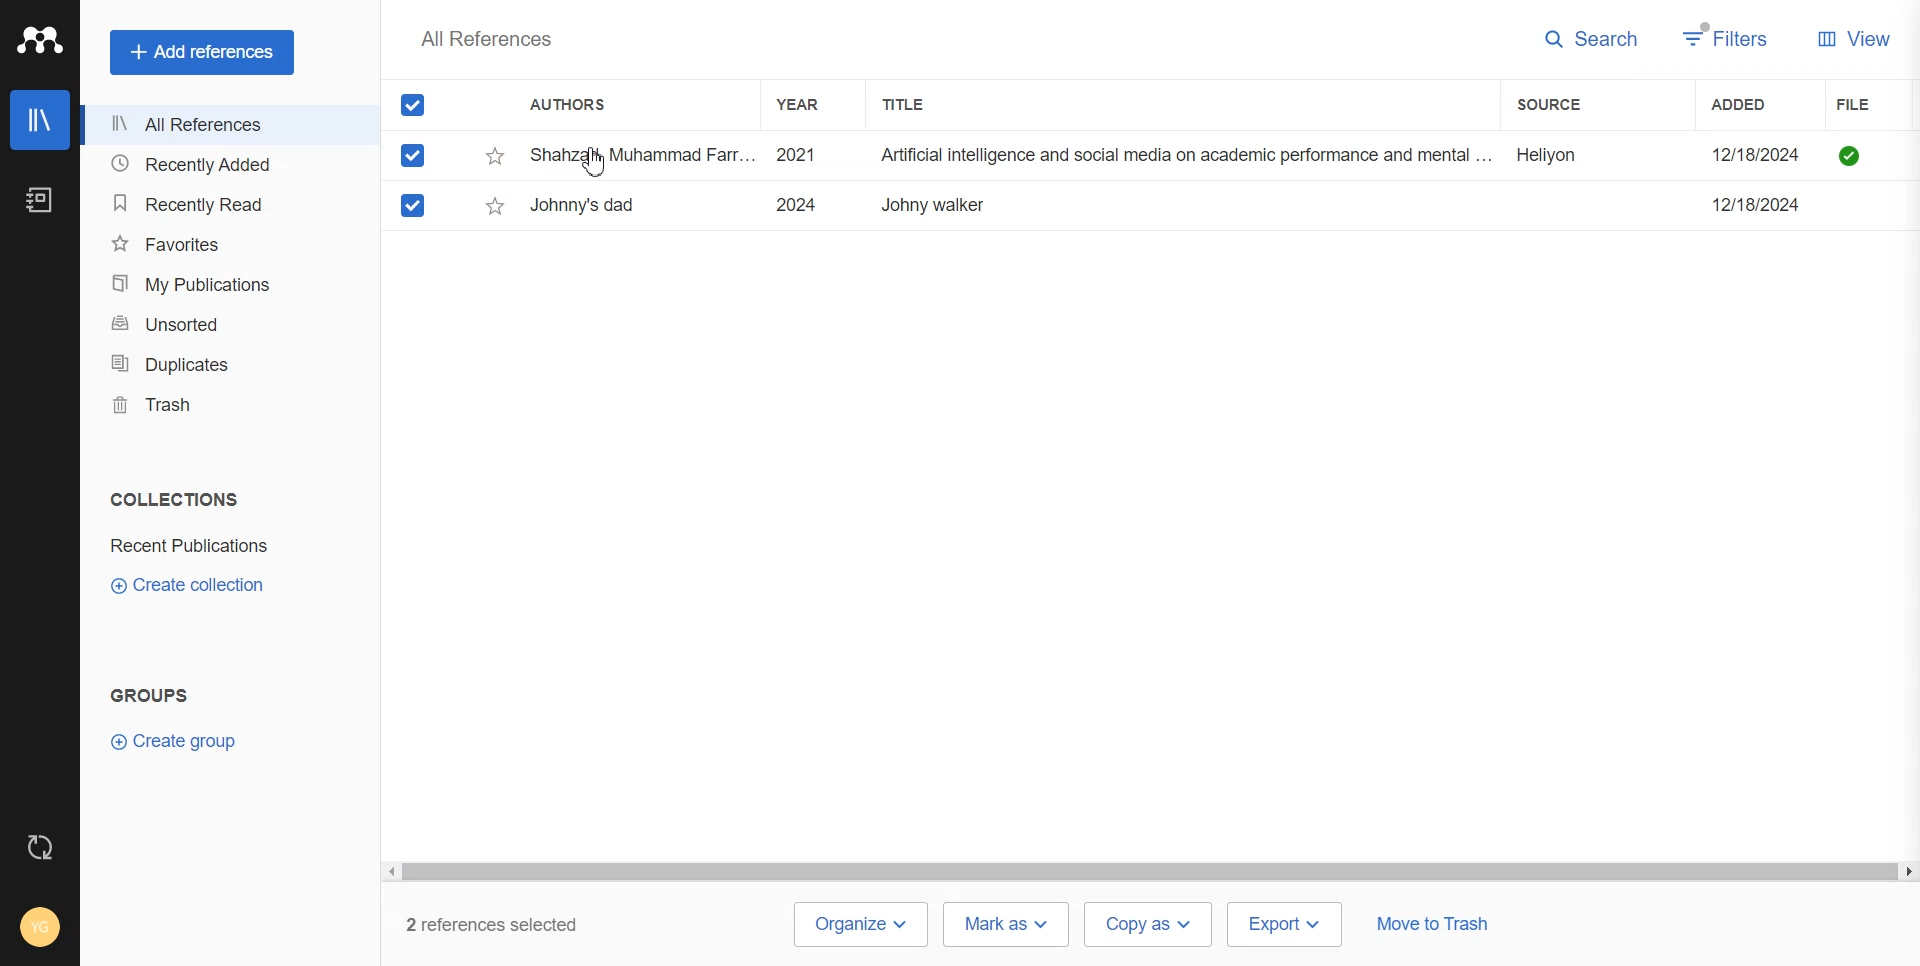 This screenshot has width=1920, height=966. What do you see at coordinates (1592, 40) in the screenshot?
I see `Search` at bounding box center [1592, 40].